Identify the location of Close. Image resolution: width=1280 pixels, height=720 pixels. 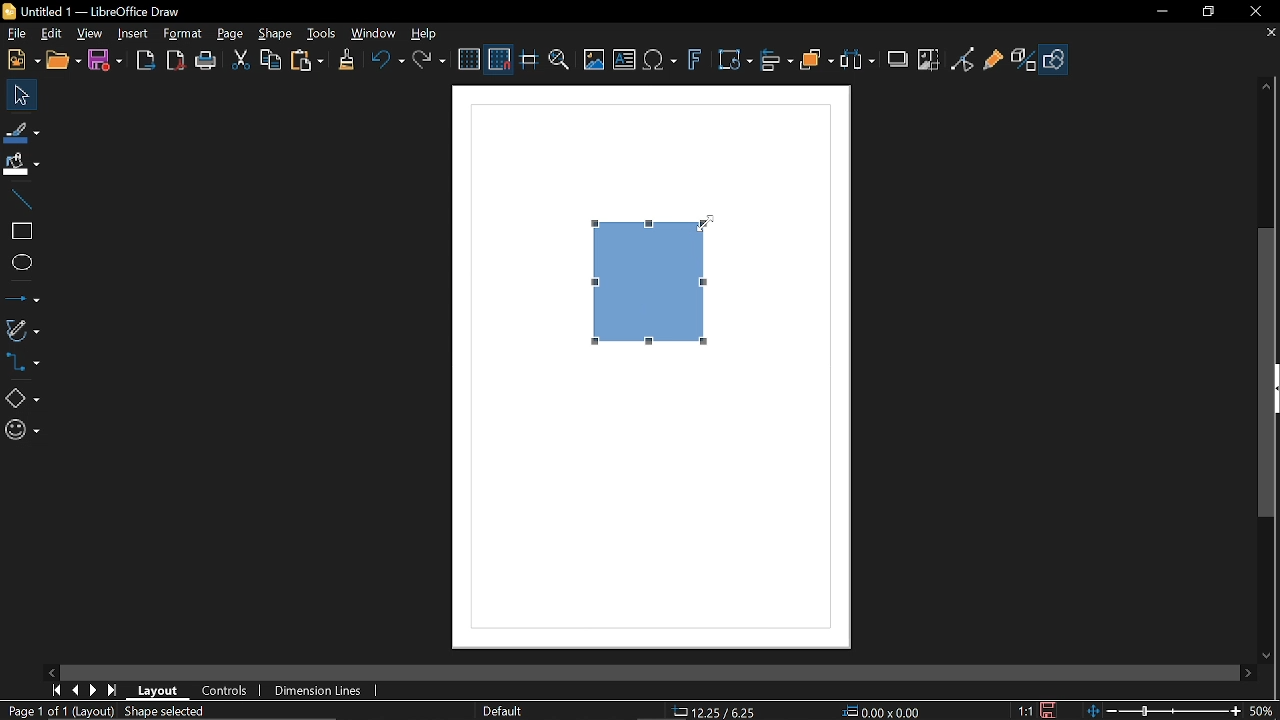
(1257, 11).